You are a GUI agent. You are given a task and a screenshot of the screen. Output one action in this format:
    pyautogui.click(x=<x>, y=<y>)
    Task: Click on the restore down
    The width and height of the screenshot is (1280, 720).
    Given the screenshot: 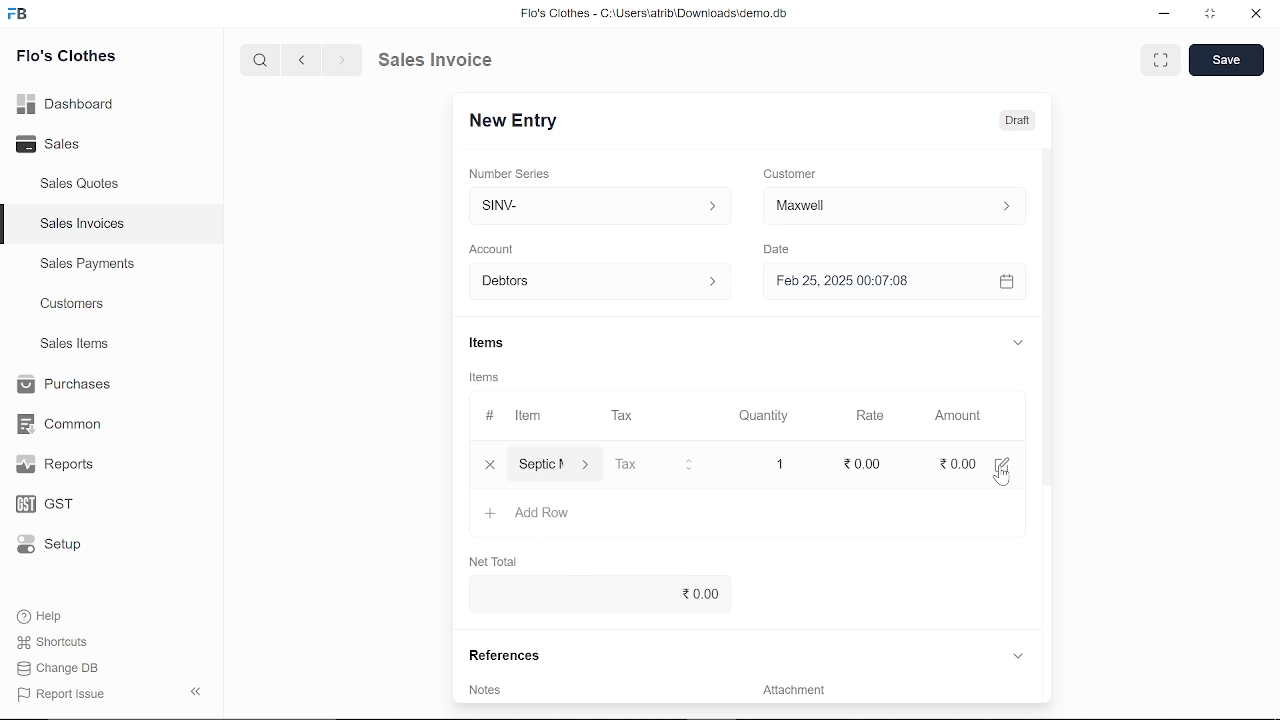 What is the action you would take?
    pyautogui.click(x=1207, y=13)
    